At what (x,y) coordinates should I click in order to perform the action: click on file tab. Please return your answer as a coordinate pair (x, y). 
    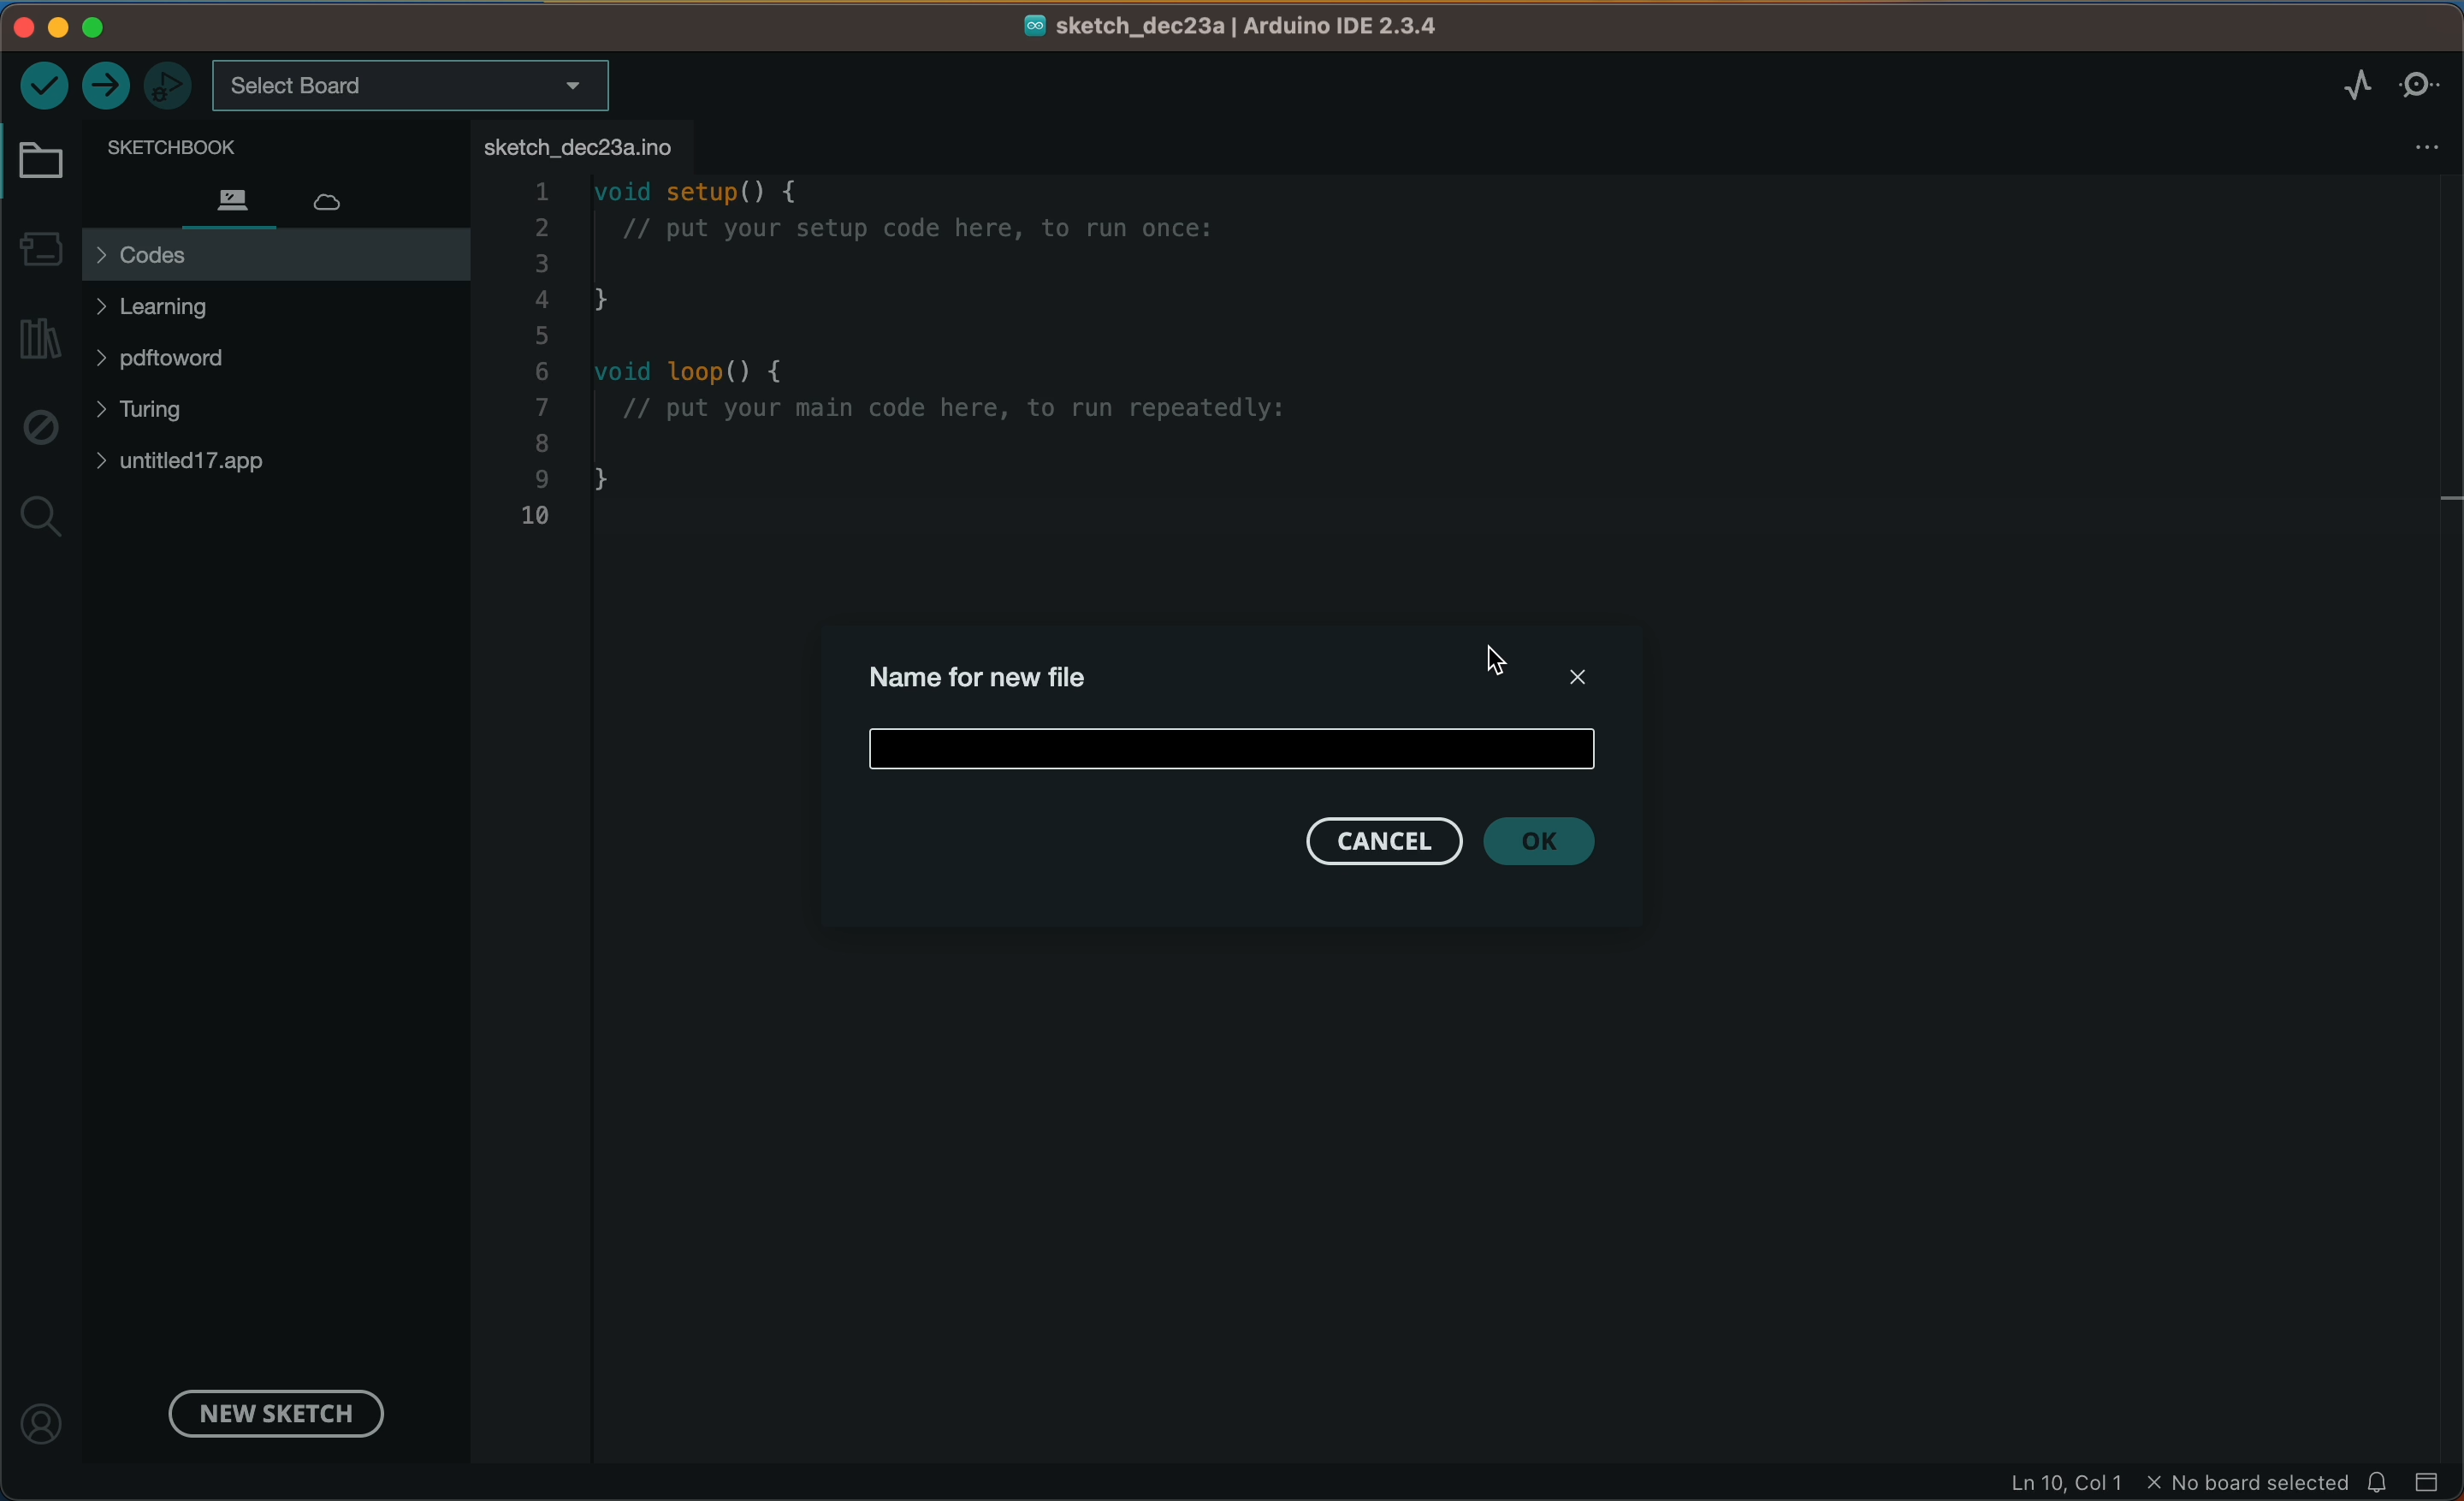
    Looking at the image, I should click on (584, 145).